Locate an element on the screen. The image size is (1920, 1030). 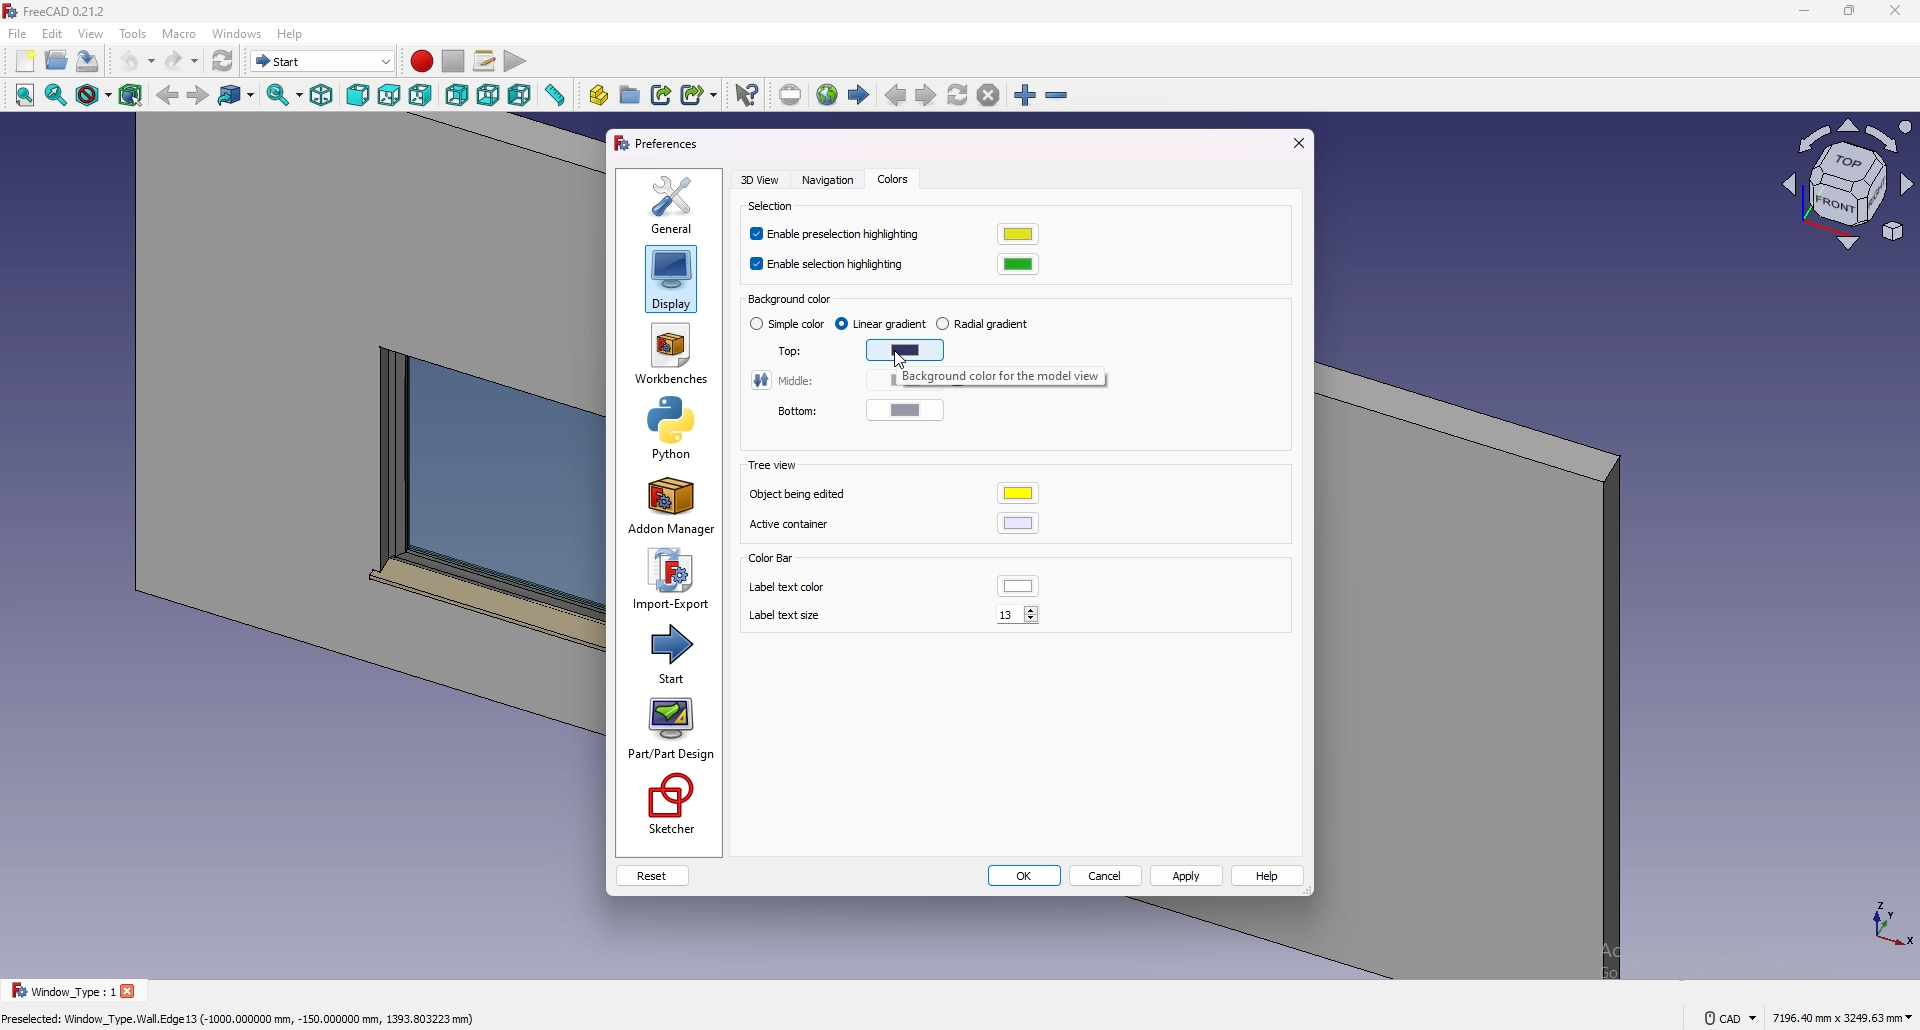
background color is located at coordinates (797, 299).